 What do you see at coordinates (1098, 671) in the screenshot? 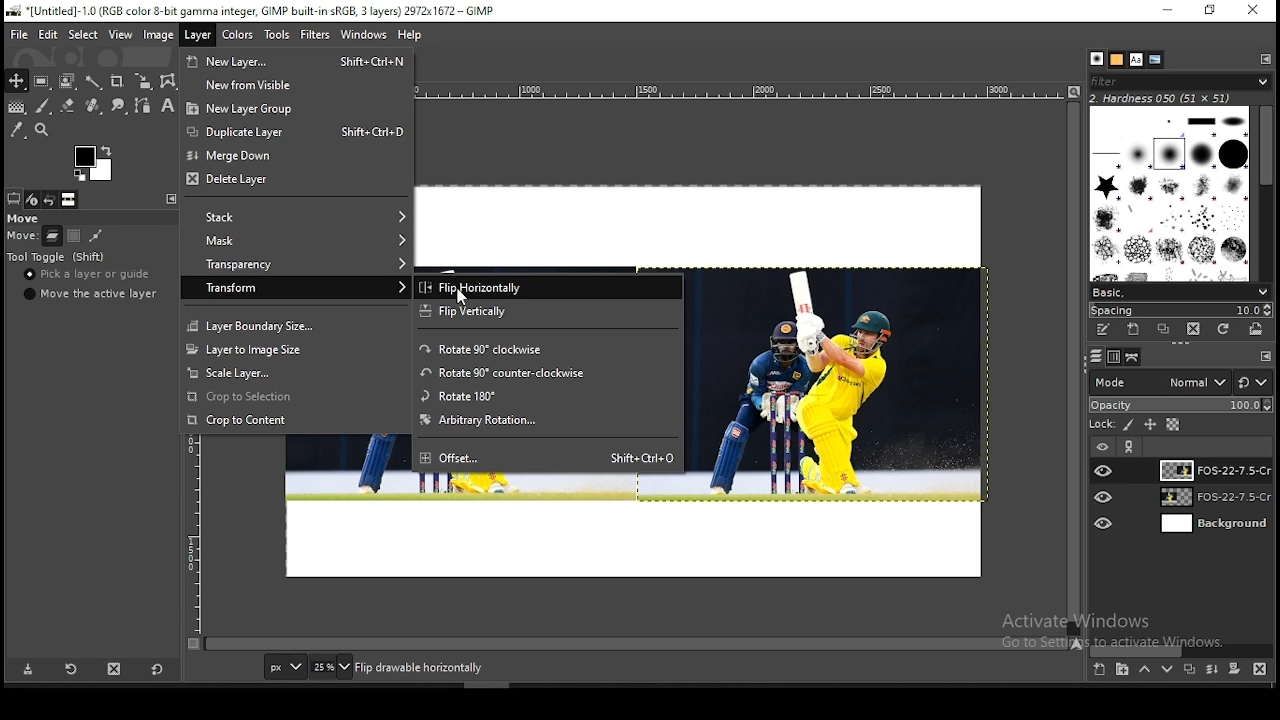
I see `new layer ` at bounding box center [1098, 671].